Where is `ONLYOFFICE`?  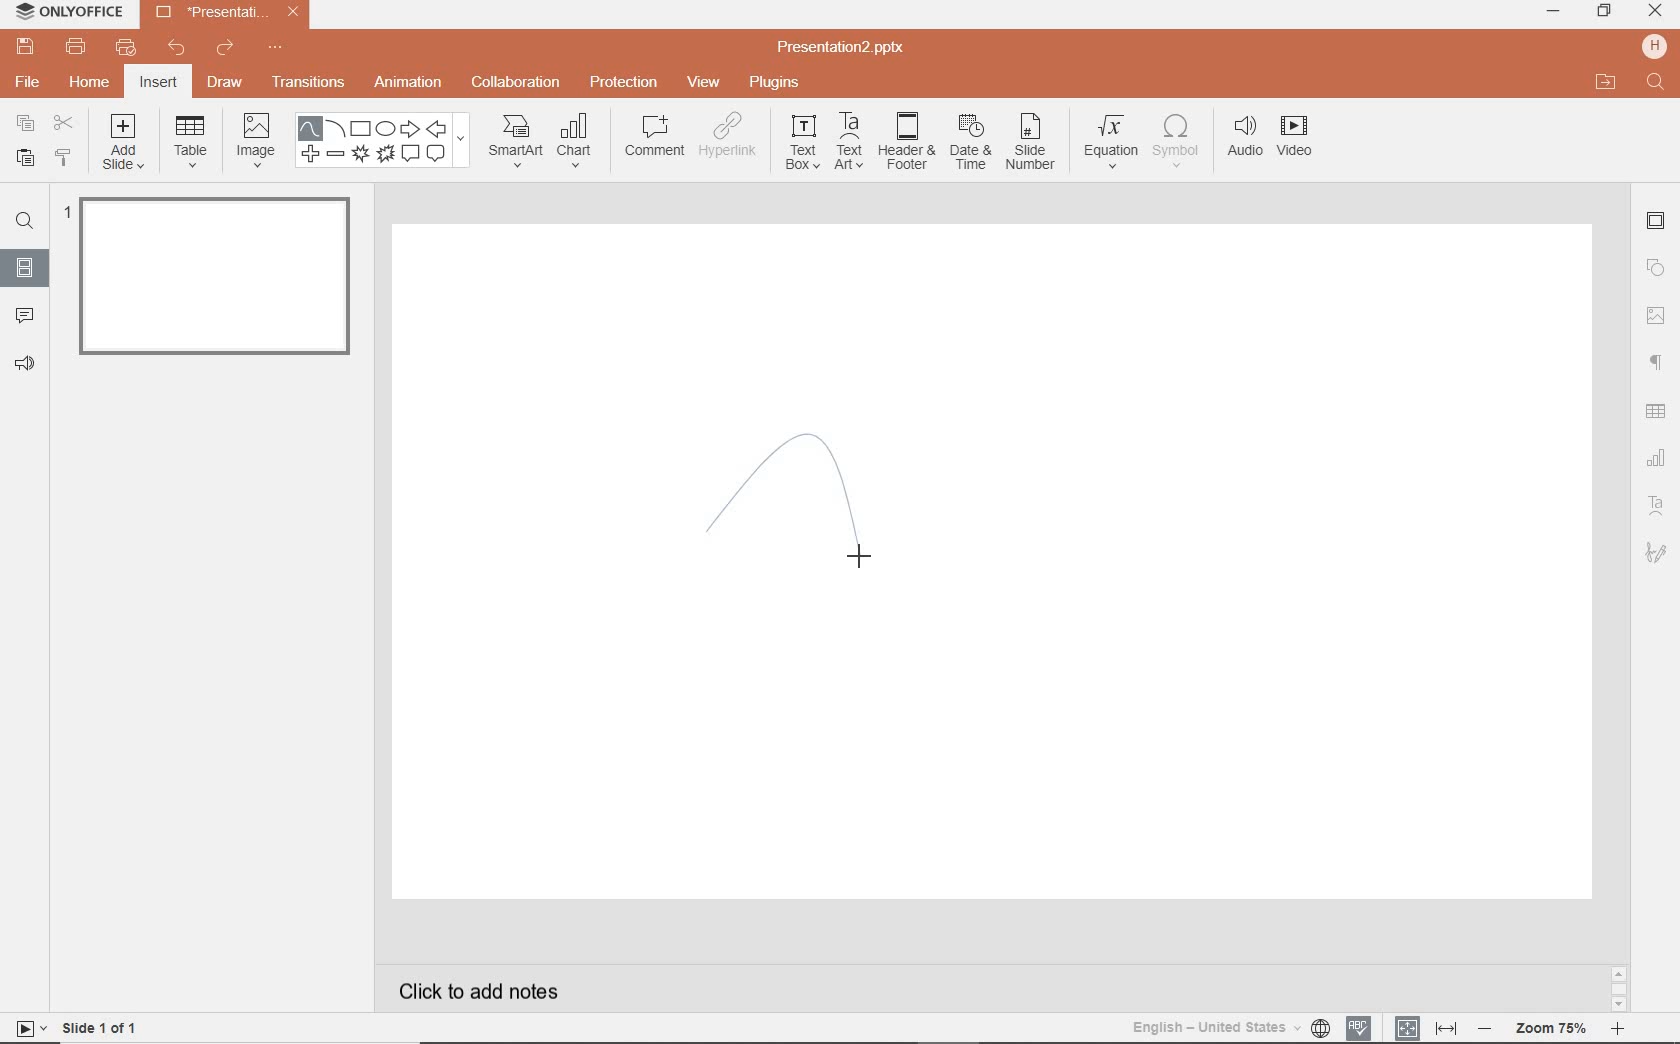 ONLYOFFICE is located at coordinates (70, 13).